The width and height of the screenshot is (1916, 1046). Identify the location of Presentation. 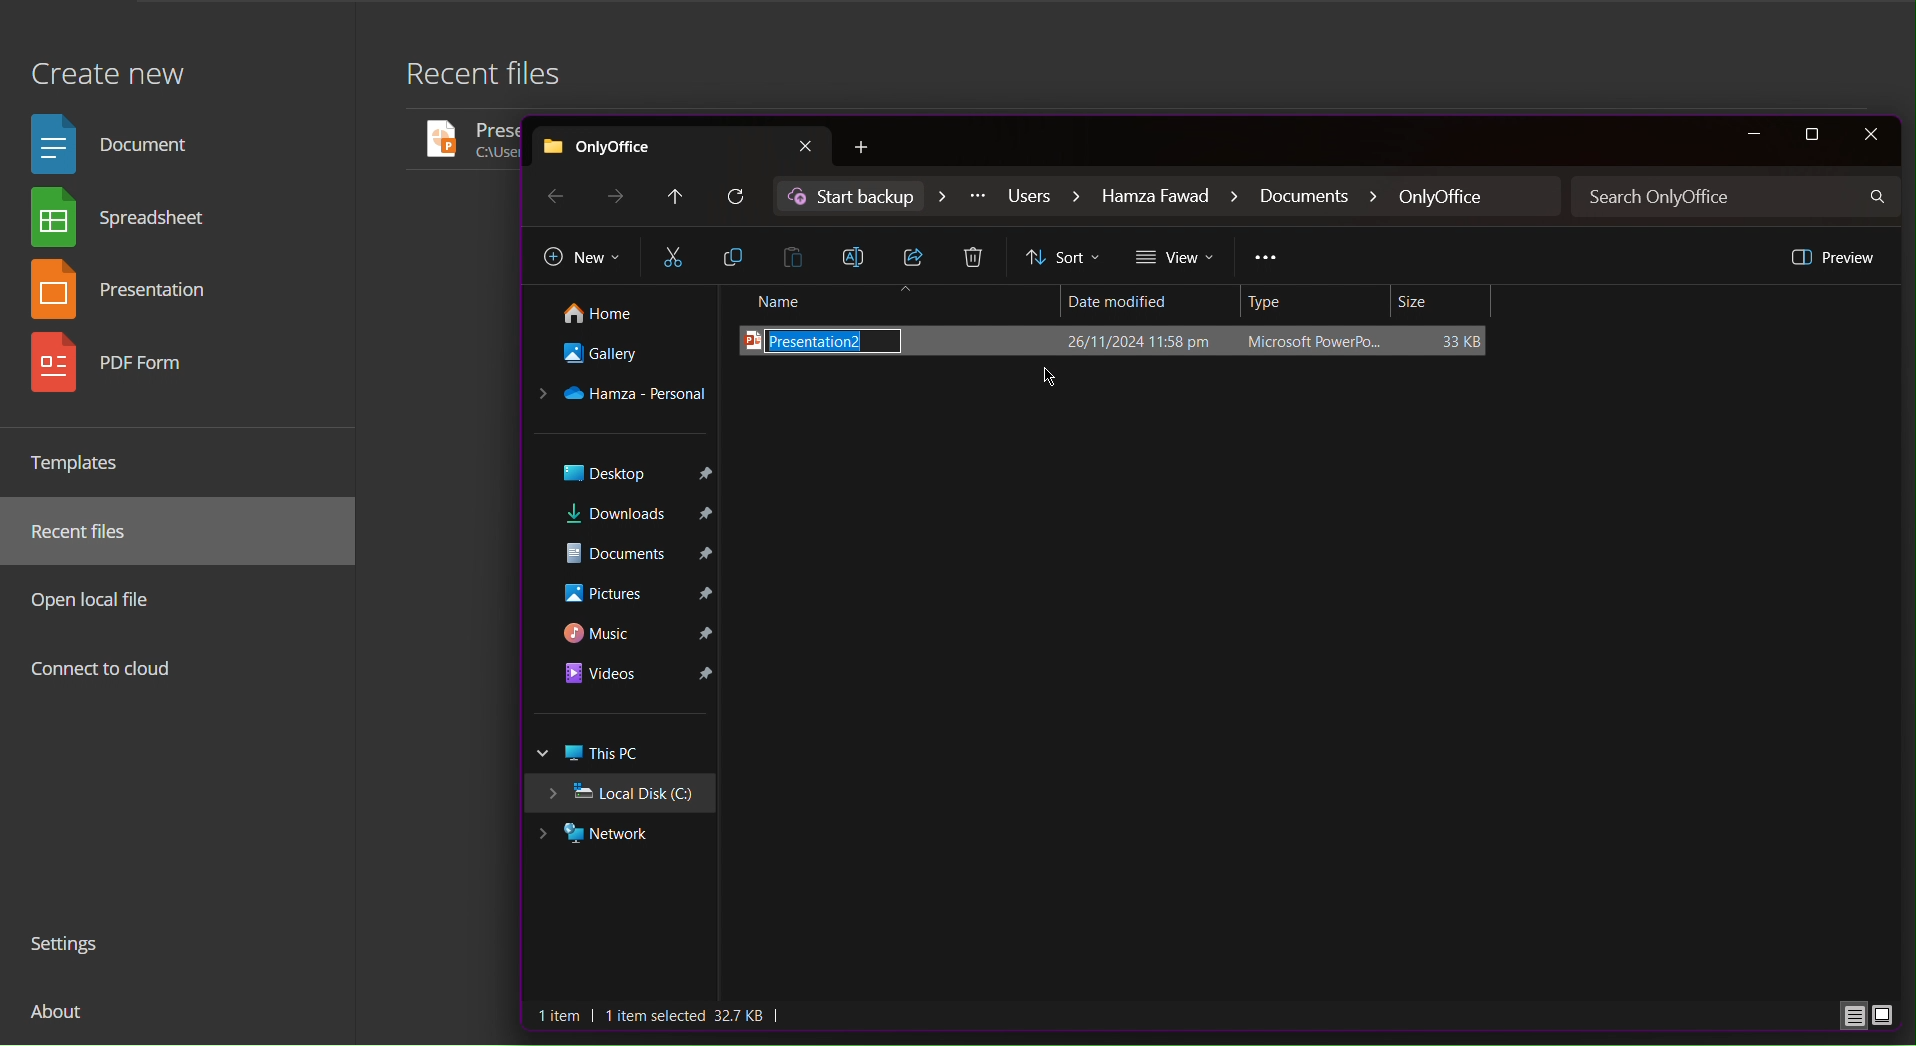
(130, 293).